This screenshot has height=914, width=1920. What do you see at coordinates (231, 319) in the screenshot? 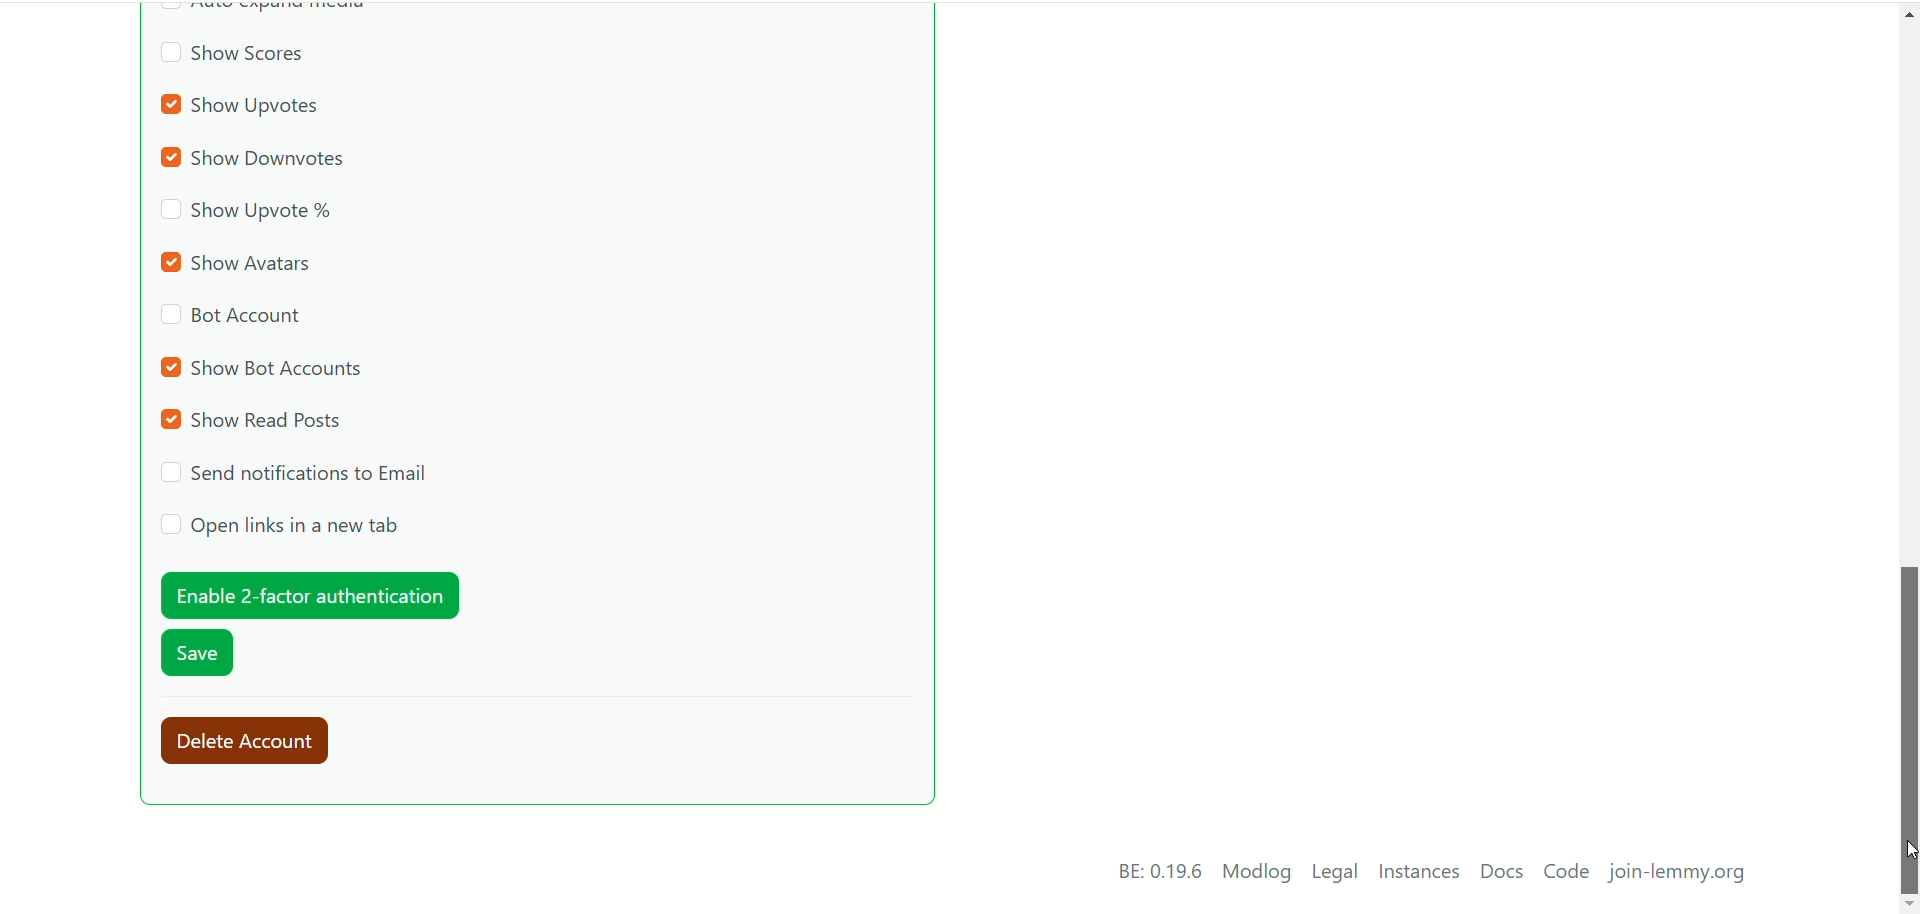
I see `bot account` at bounding box center [231, 319].